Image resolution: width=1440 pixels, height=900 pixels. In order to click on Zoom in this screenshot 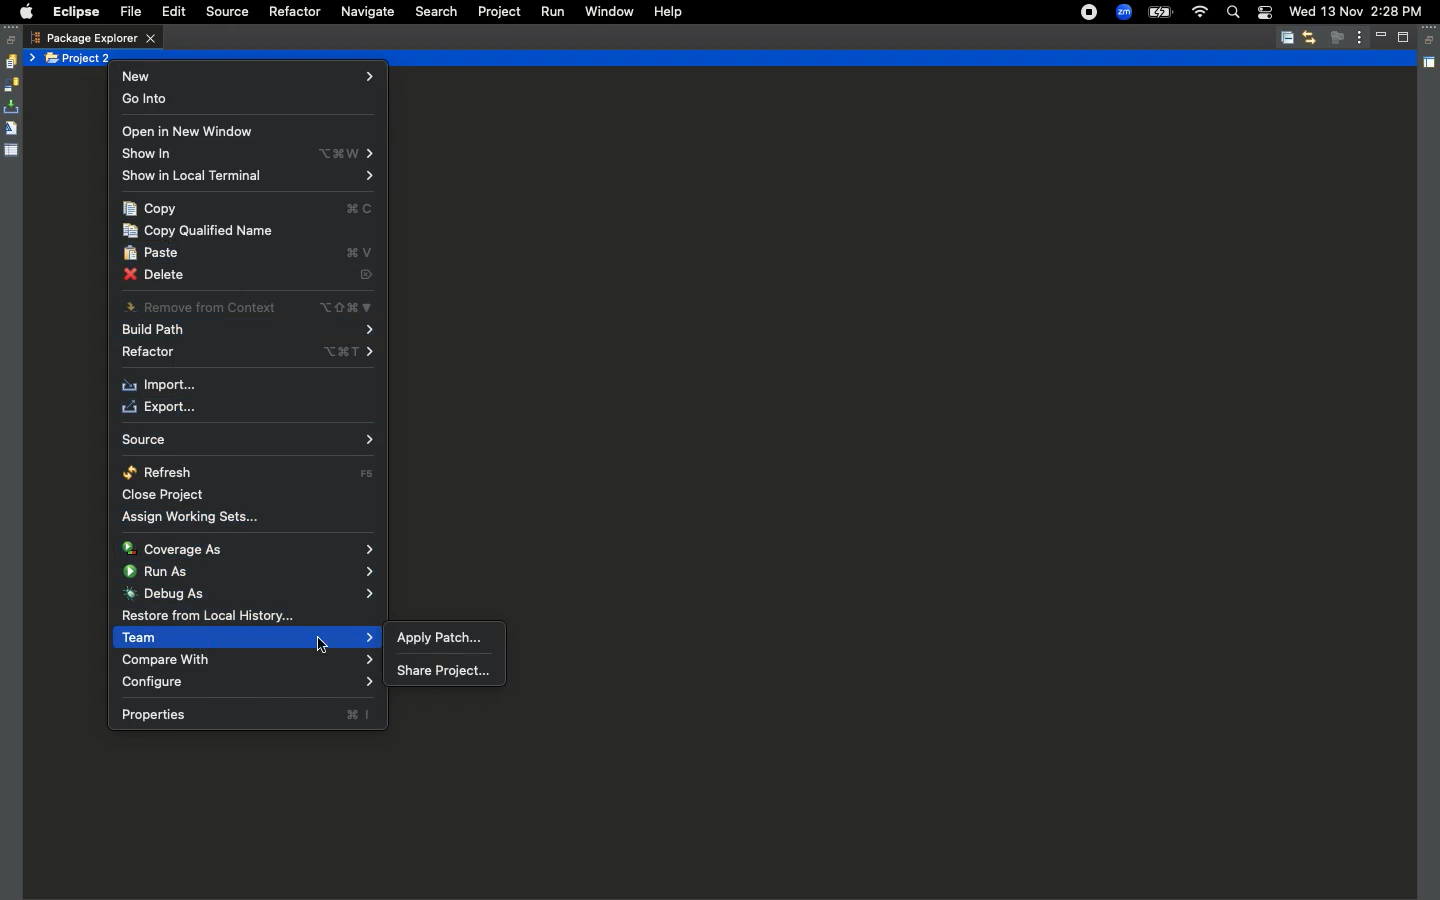, I will do `click(1124, 13)`.